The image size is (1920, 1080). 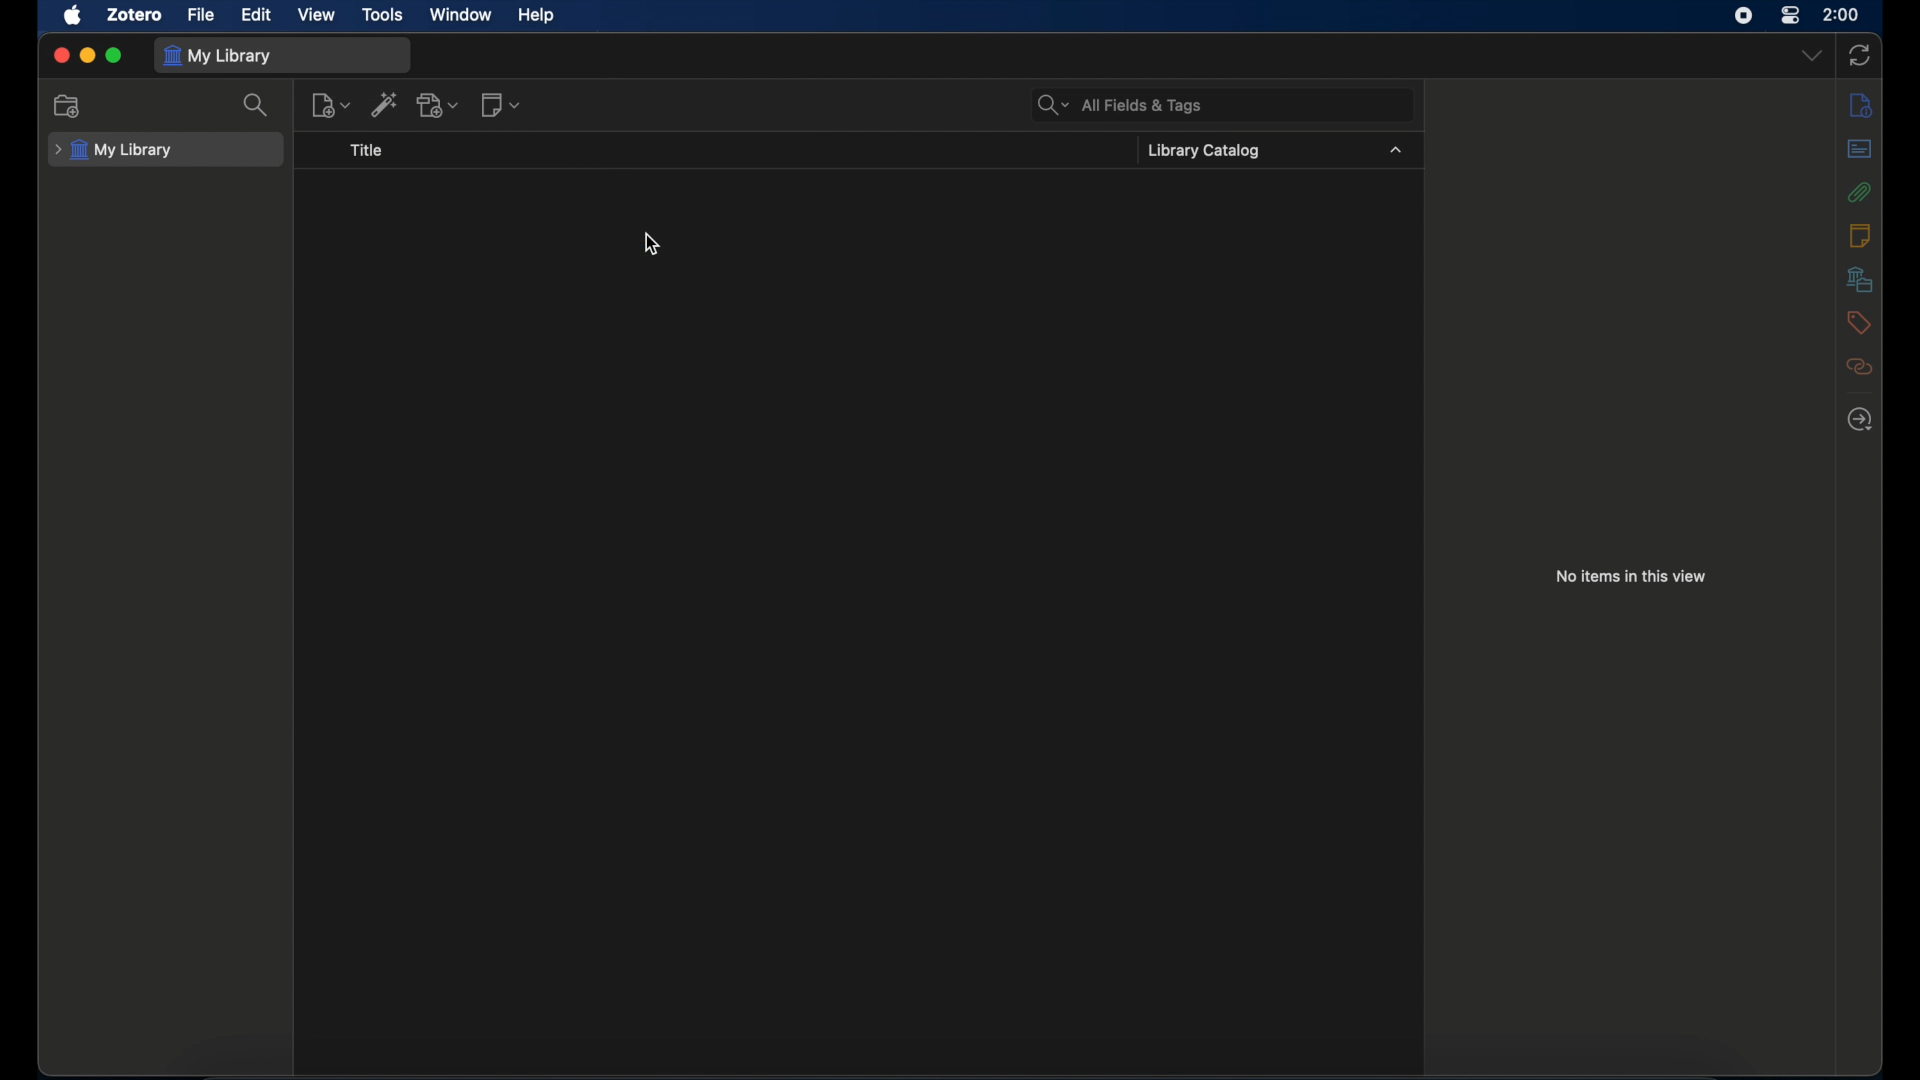 What do you see at coordinates (257, 105) in the screenshot?
I see `search` at bounding box center [257, 105].